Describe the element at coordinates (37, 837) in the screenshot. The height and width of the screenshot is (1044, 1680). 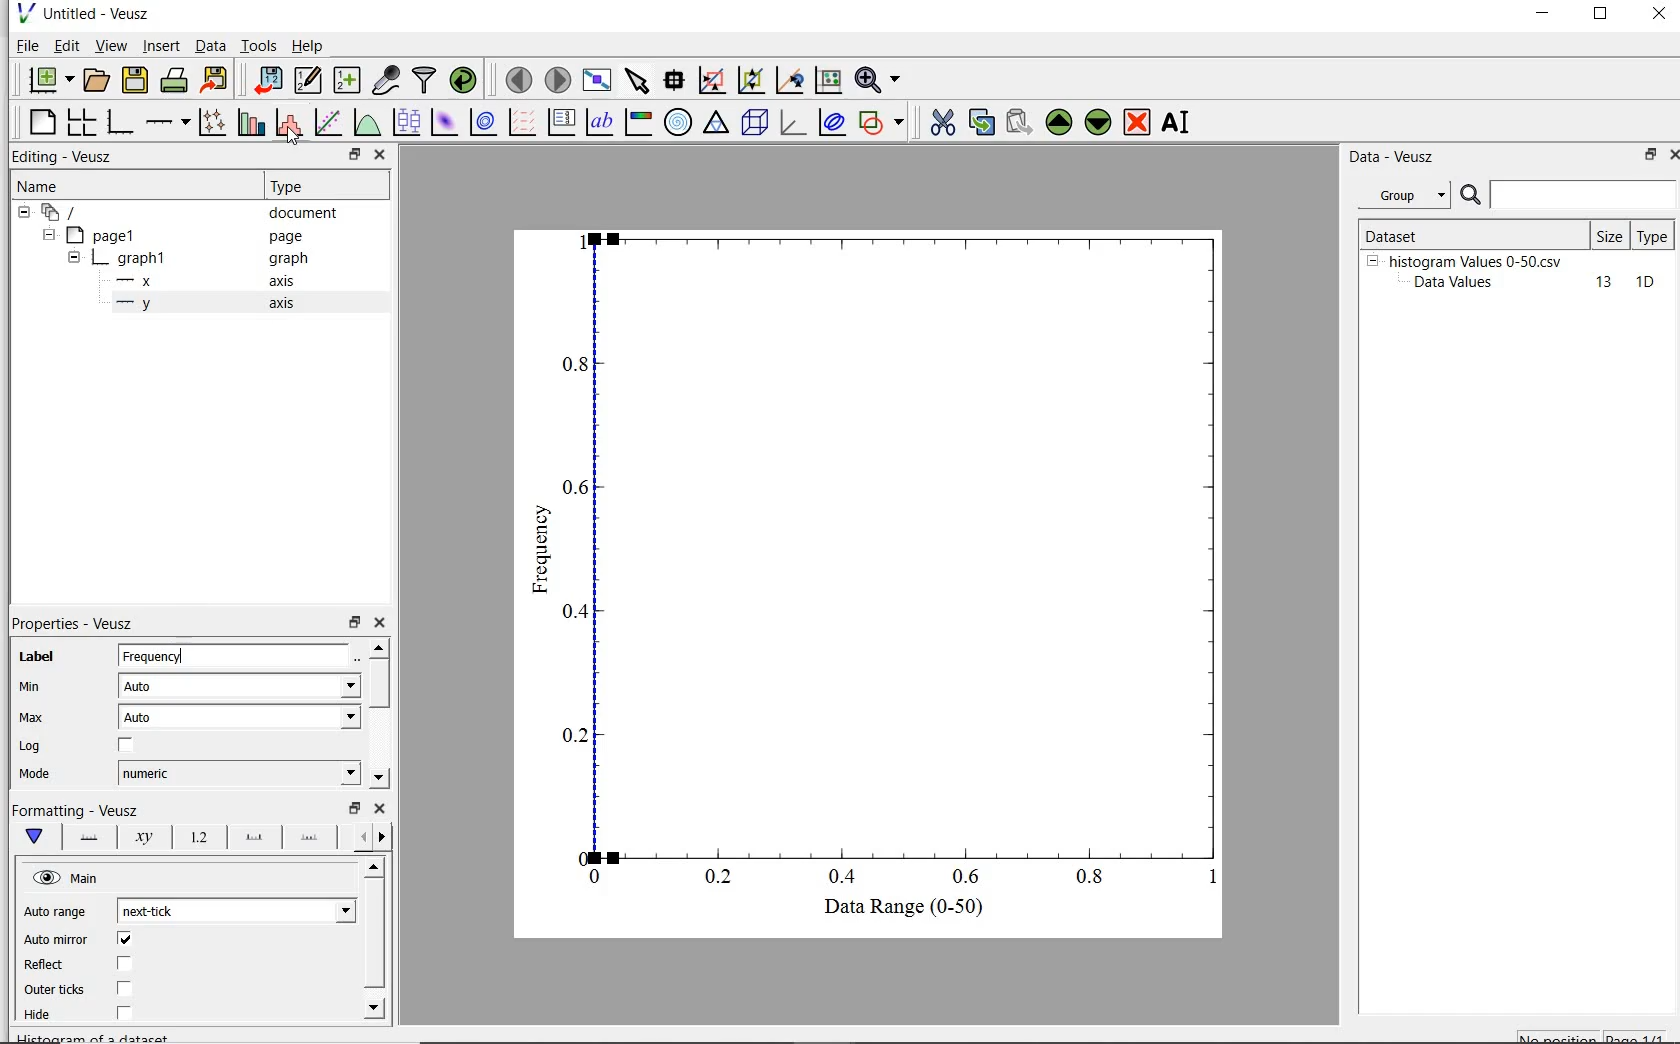
I see `main formatting` at that location.